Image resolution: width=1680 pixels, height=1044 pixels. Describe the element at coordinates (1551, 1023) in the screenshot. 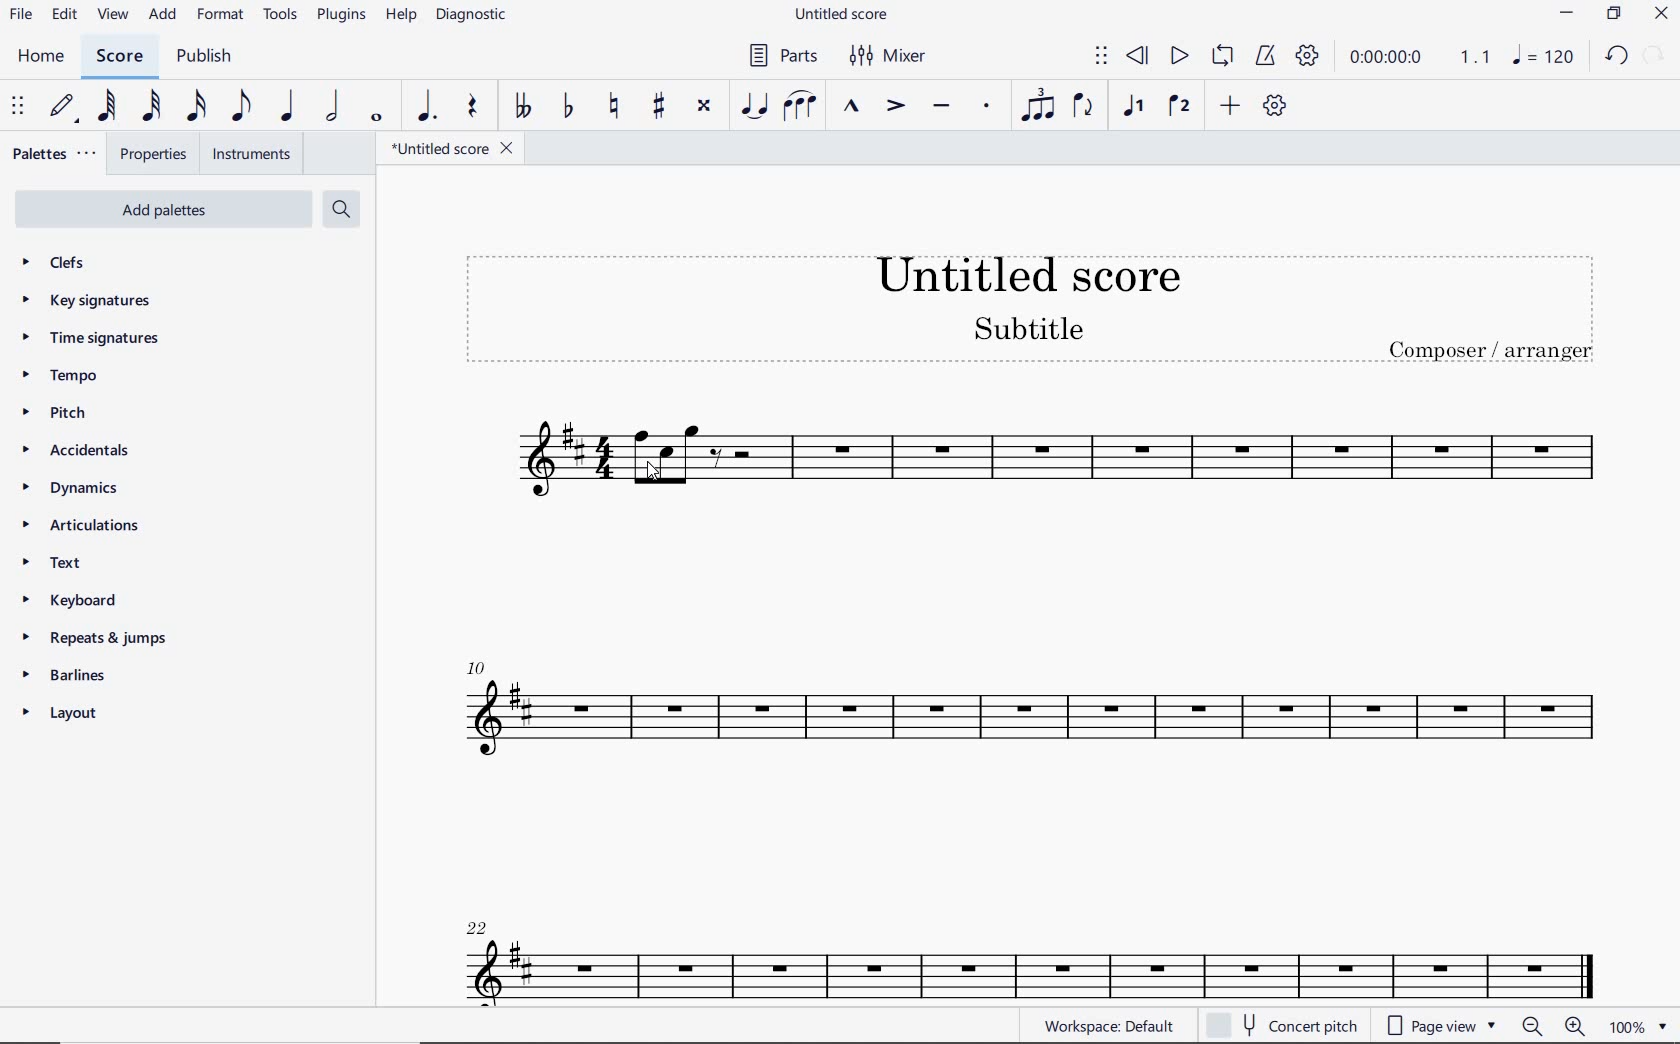

I see `ZOOM OUT OR ZOOM IN` at that location.